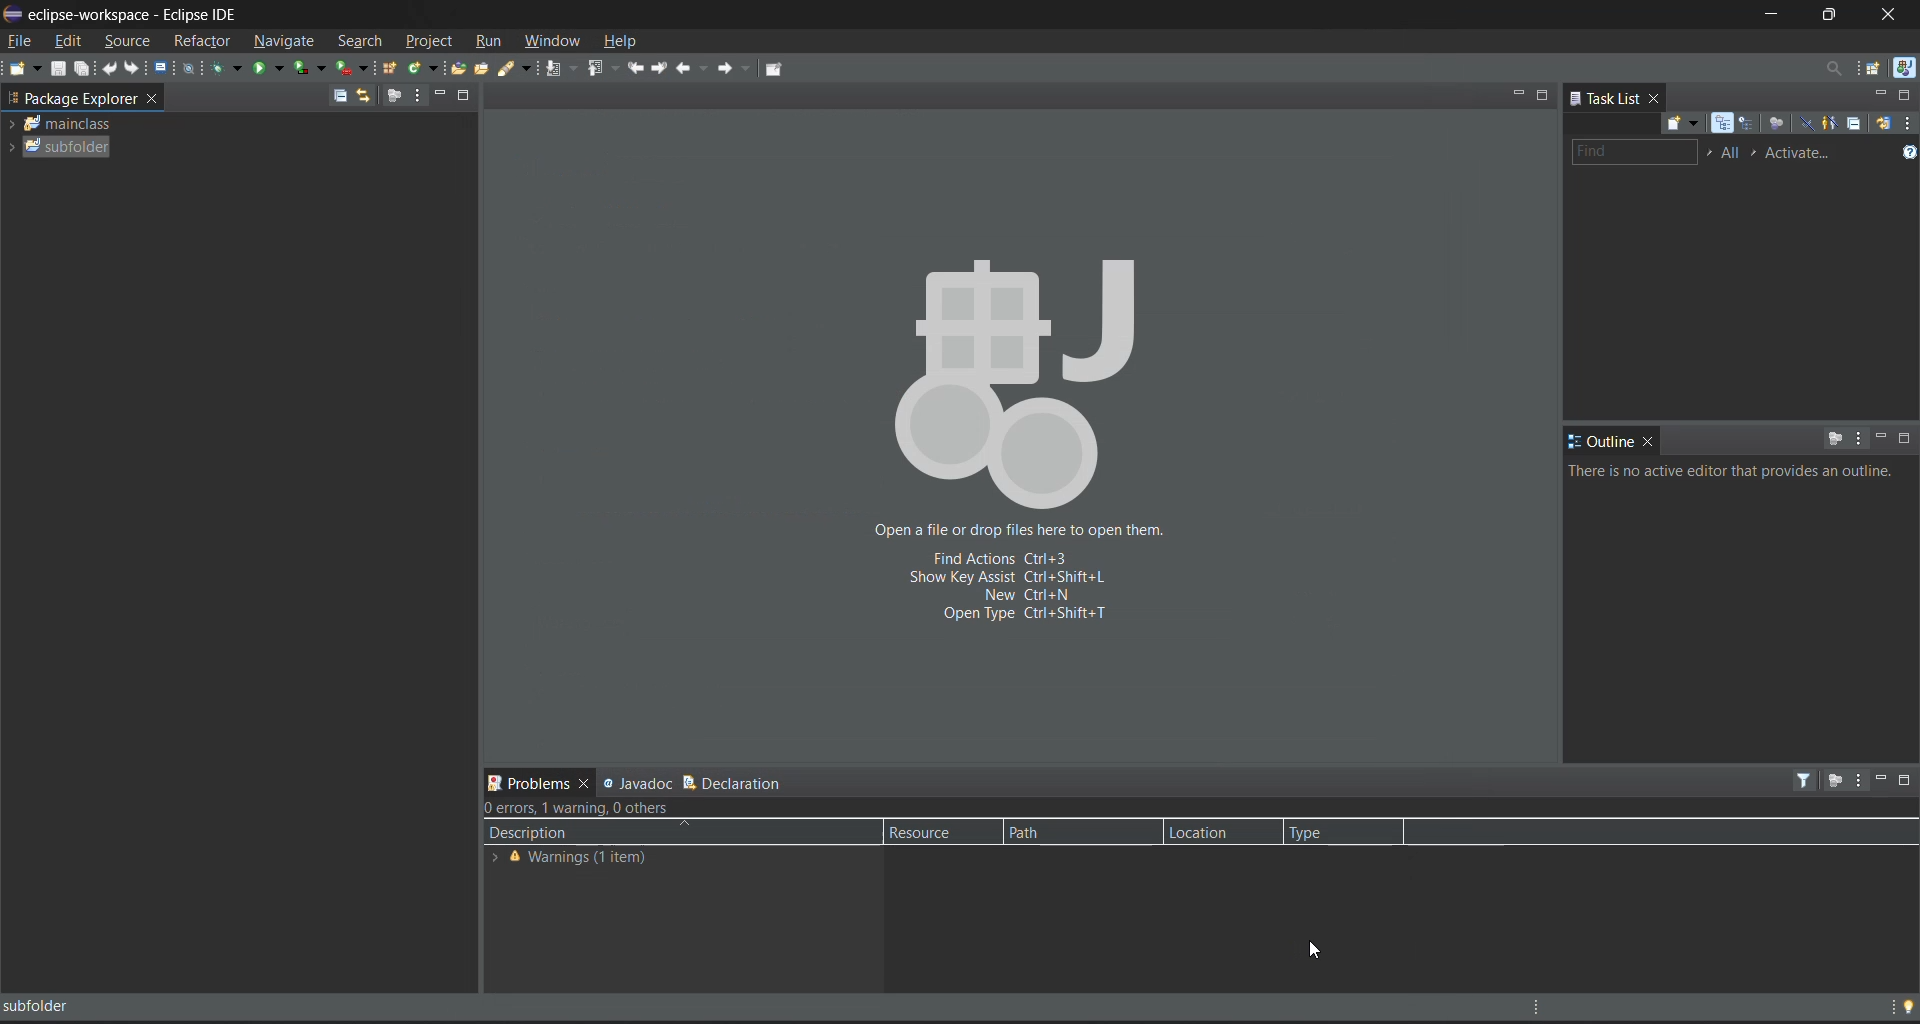  Describe the element at coordinates (597, 809) in the screenshot. I see `metadata` at that location.